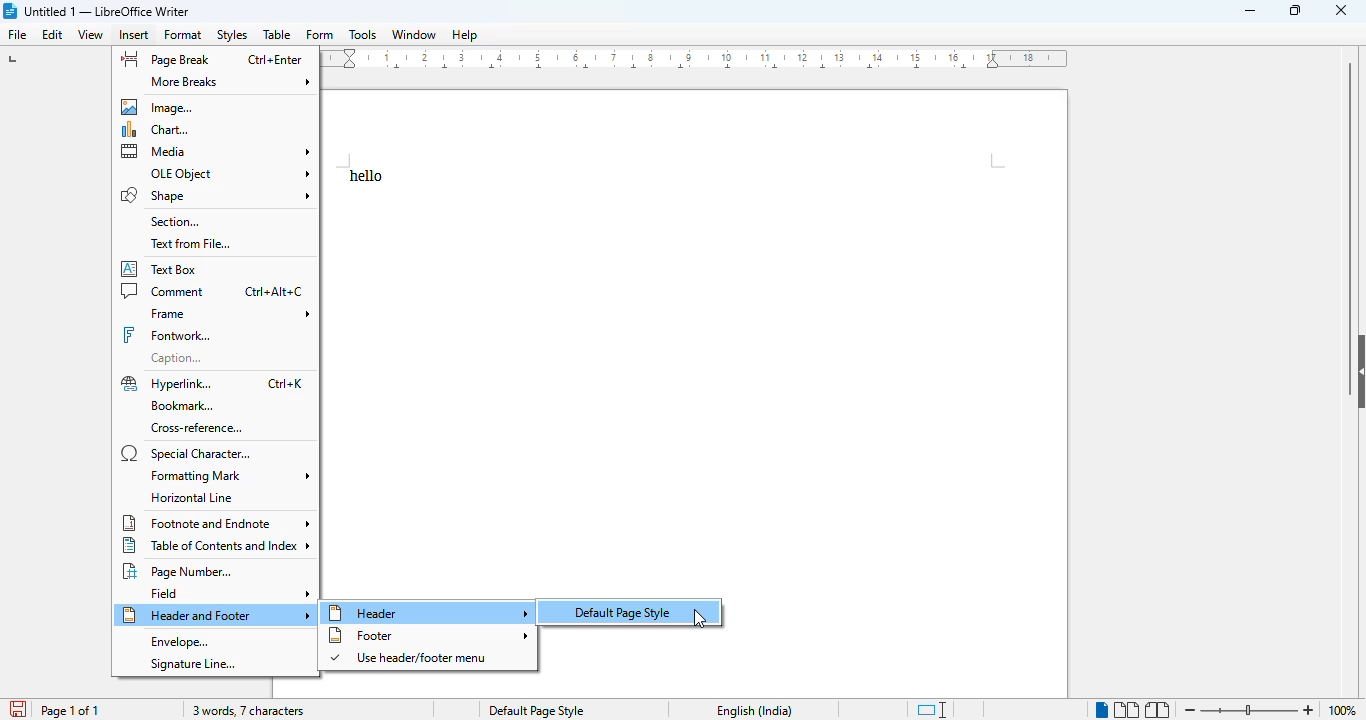 This screenshot has height=720, width=1366. Describe the element at coordinates (164, 291) in the screenshot. I see `comment` at that location.